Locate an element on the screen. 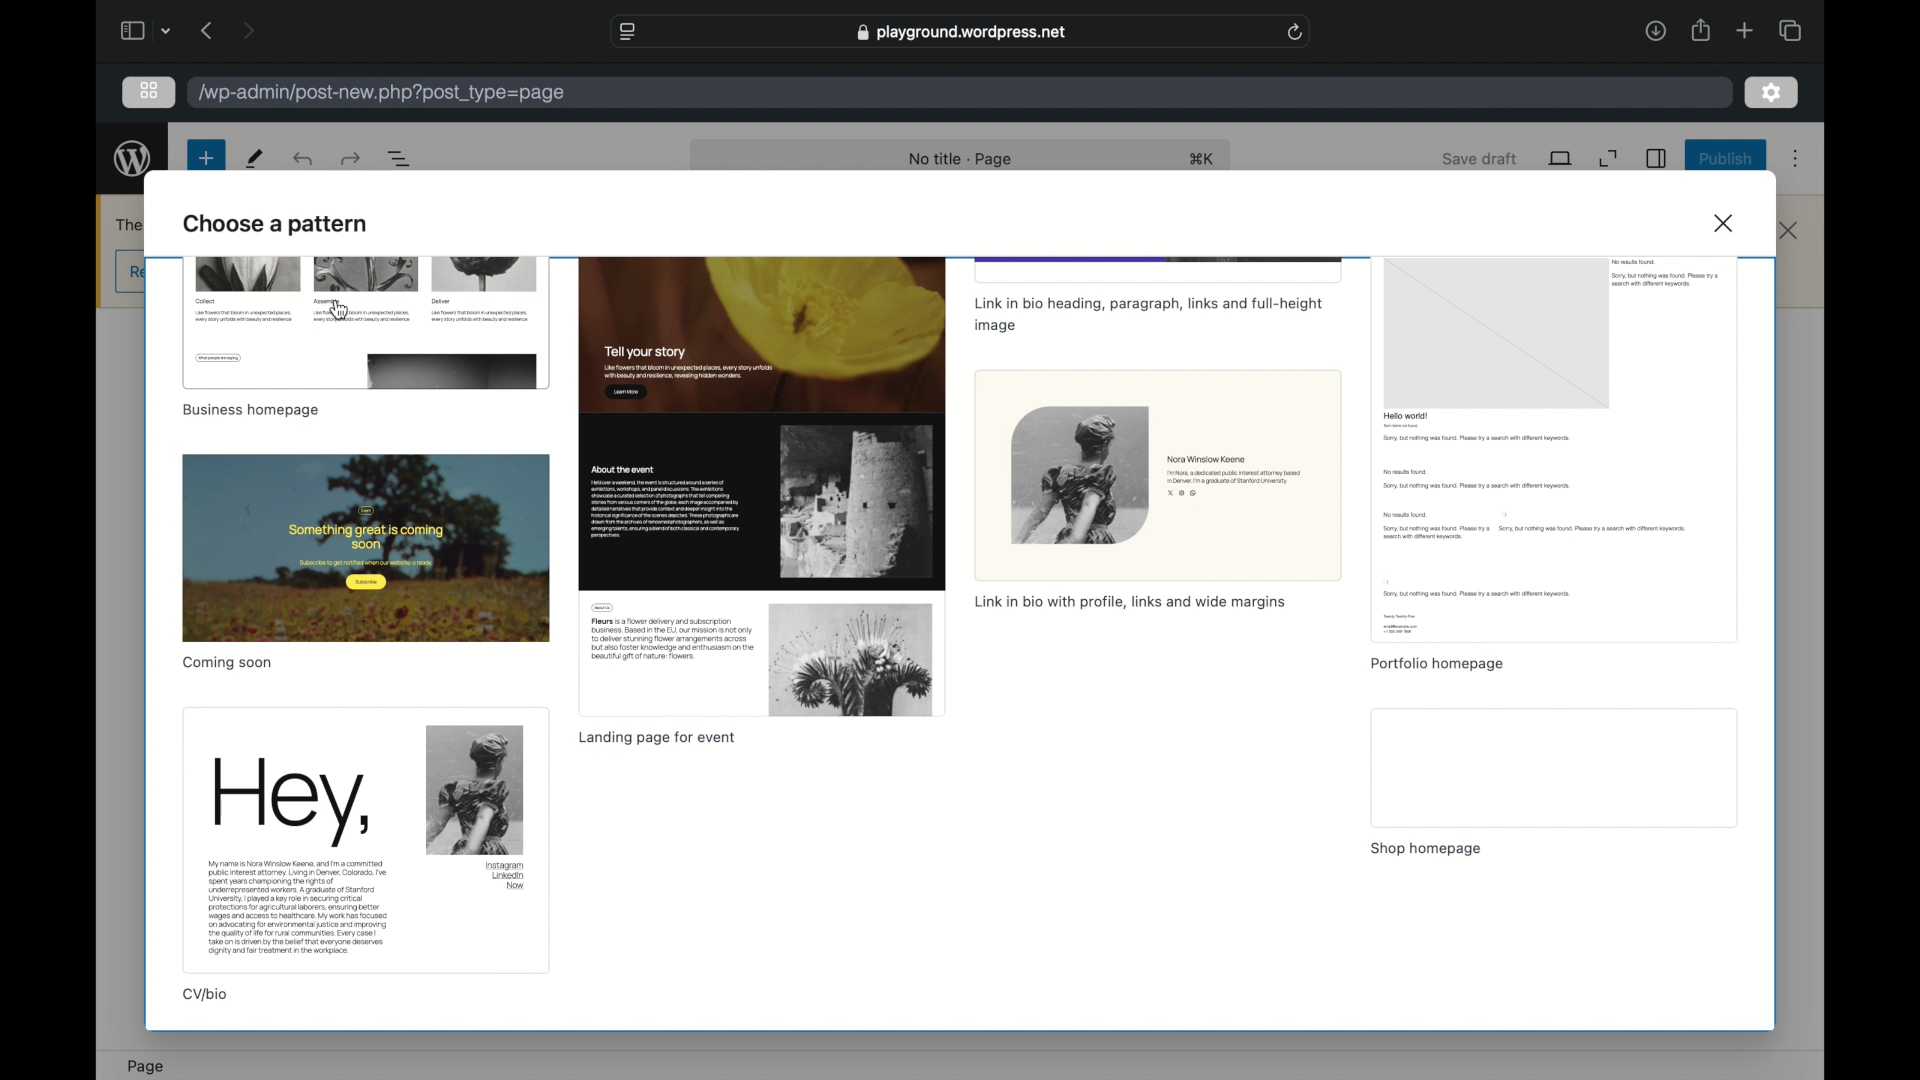  preview is located at coordinates (1553, 448).